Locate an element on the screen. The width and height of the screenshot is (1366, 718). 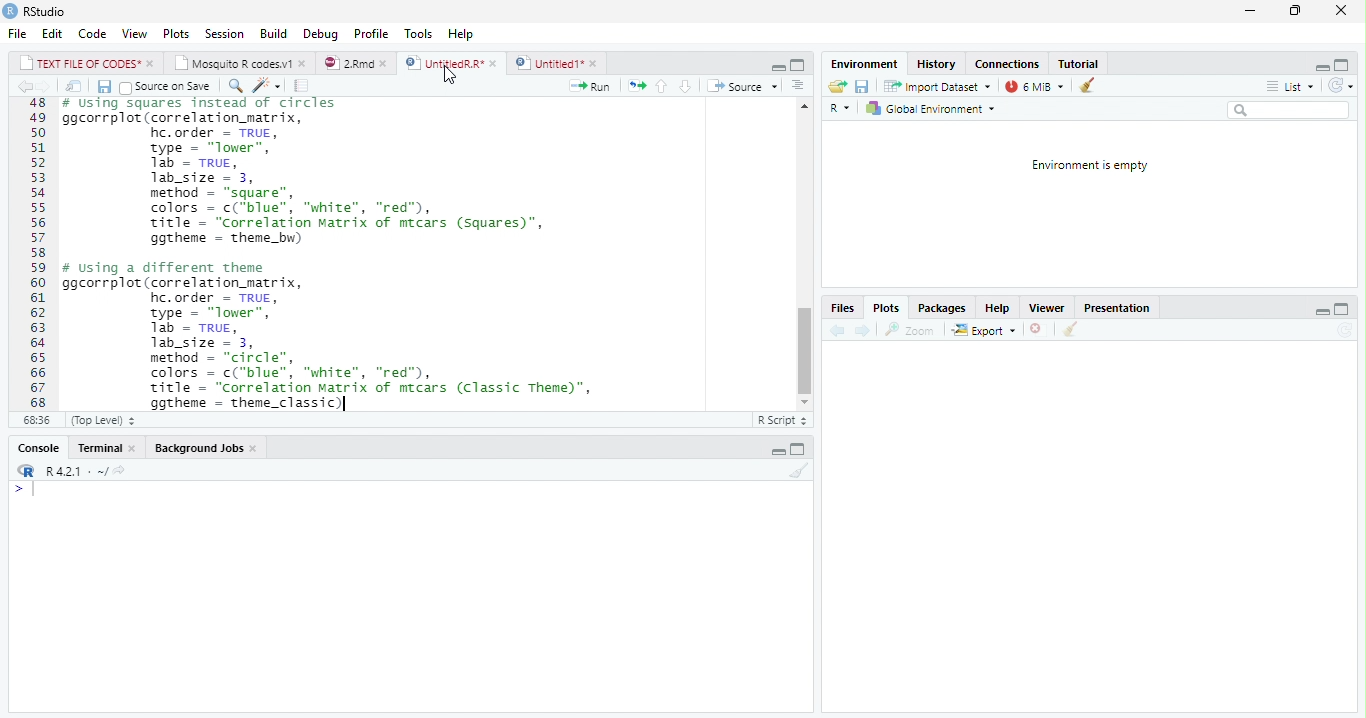
Viewer is located at coordinates (1048, 308).